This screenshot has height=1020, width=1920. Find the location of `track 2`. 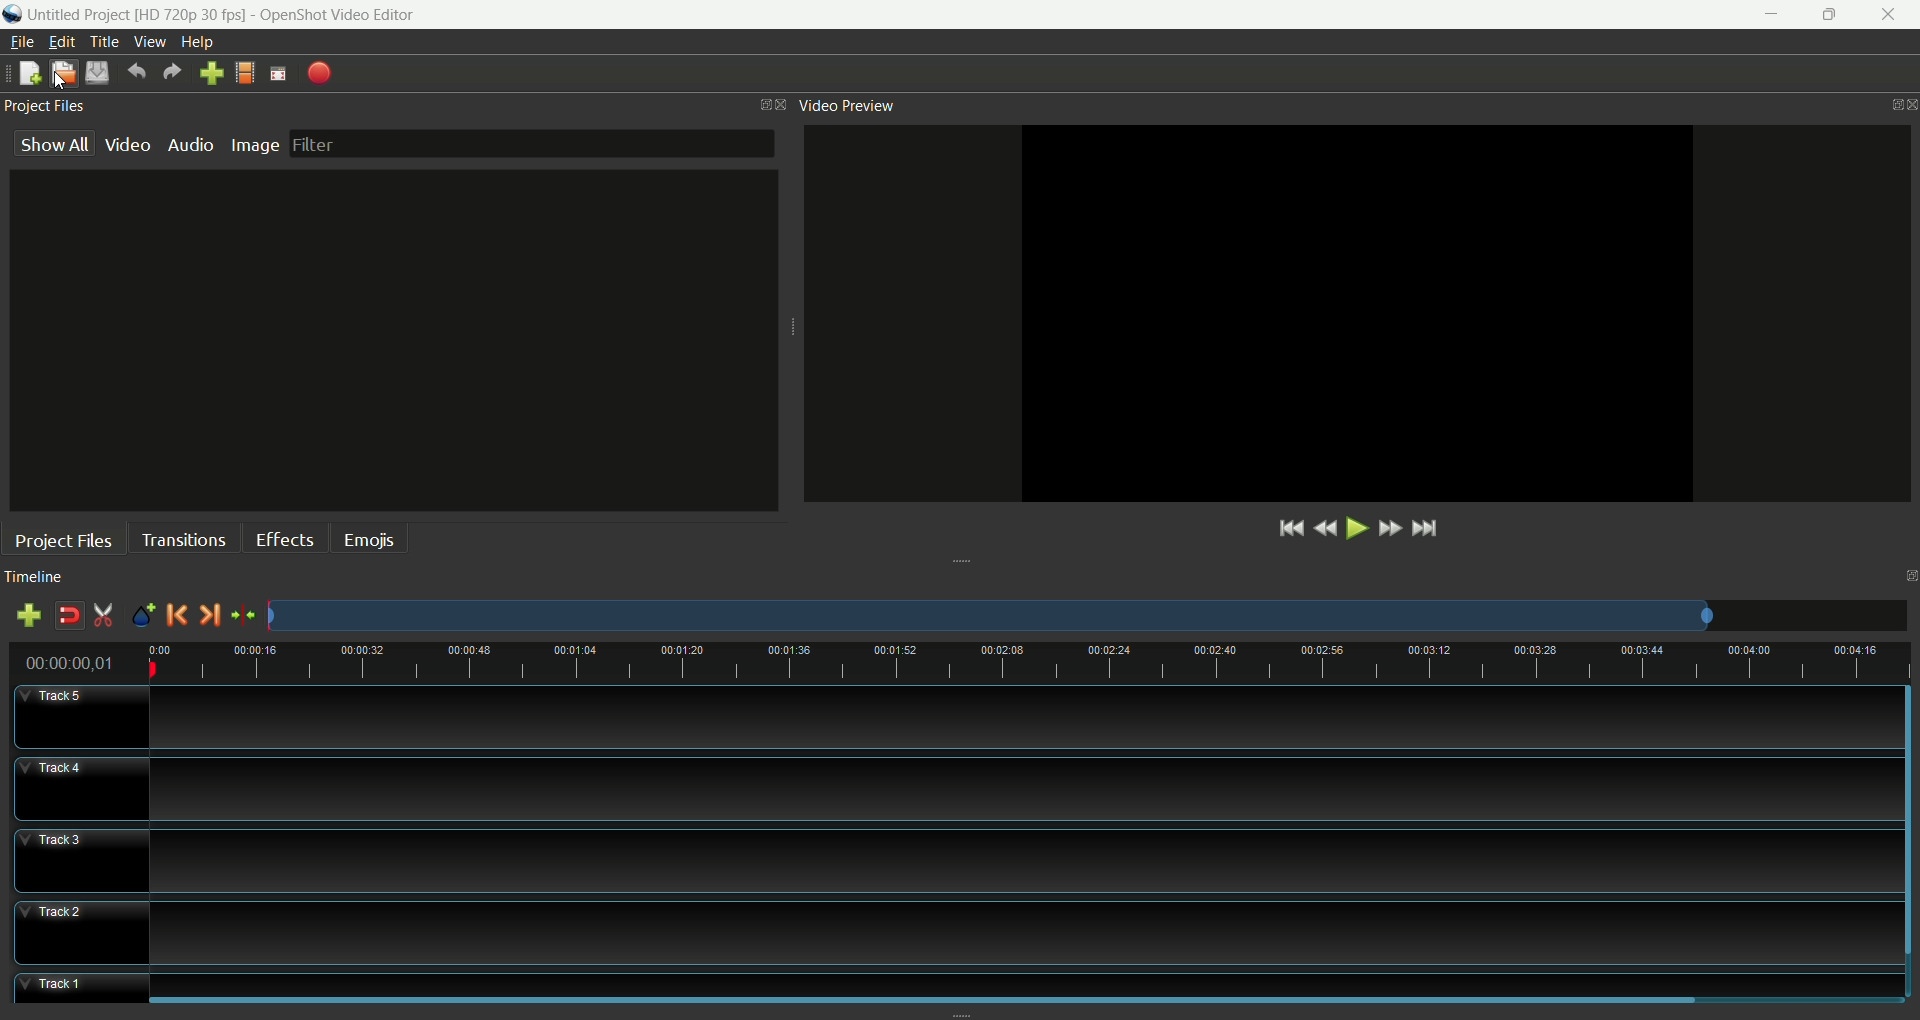

track 2 is located at coordinates (1016, 930).